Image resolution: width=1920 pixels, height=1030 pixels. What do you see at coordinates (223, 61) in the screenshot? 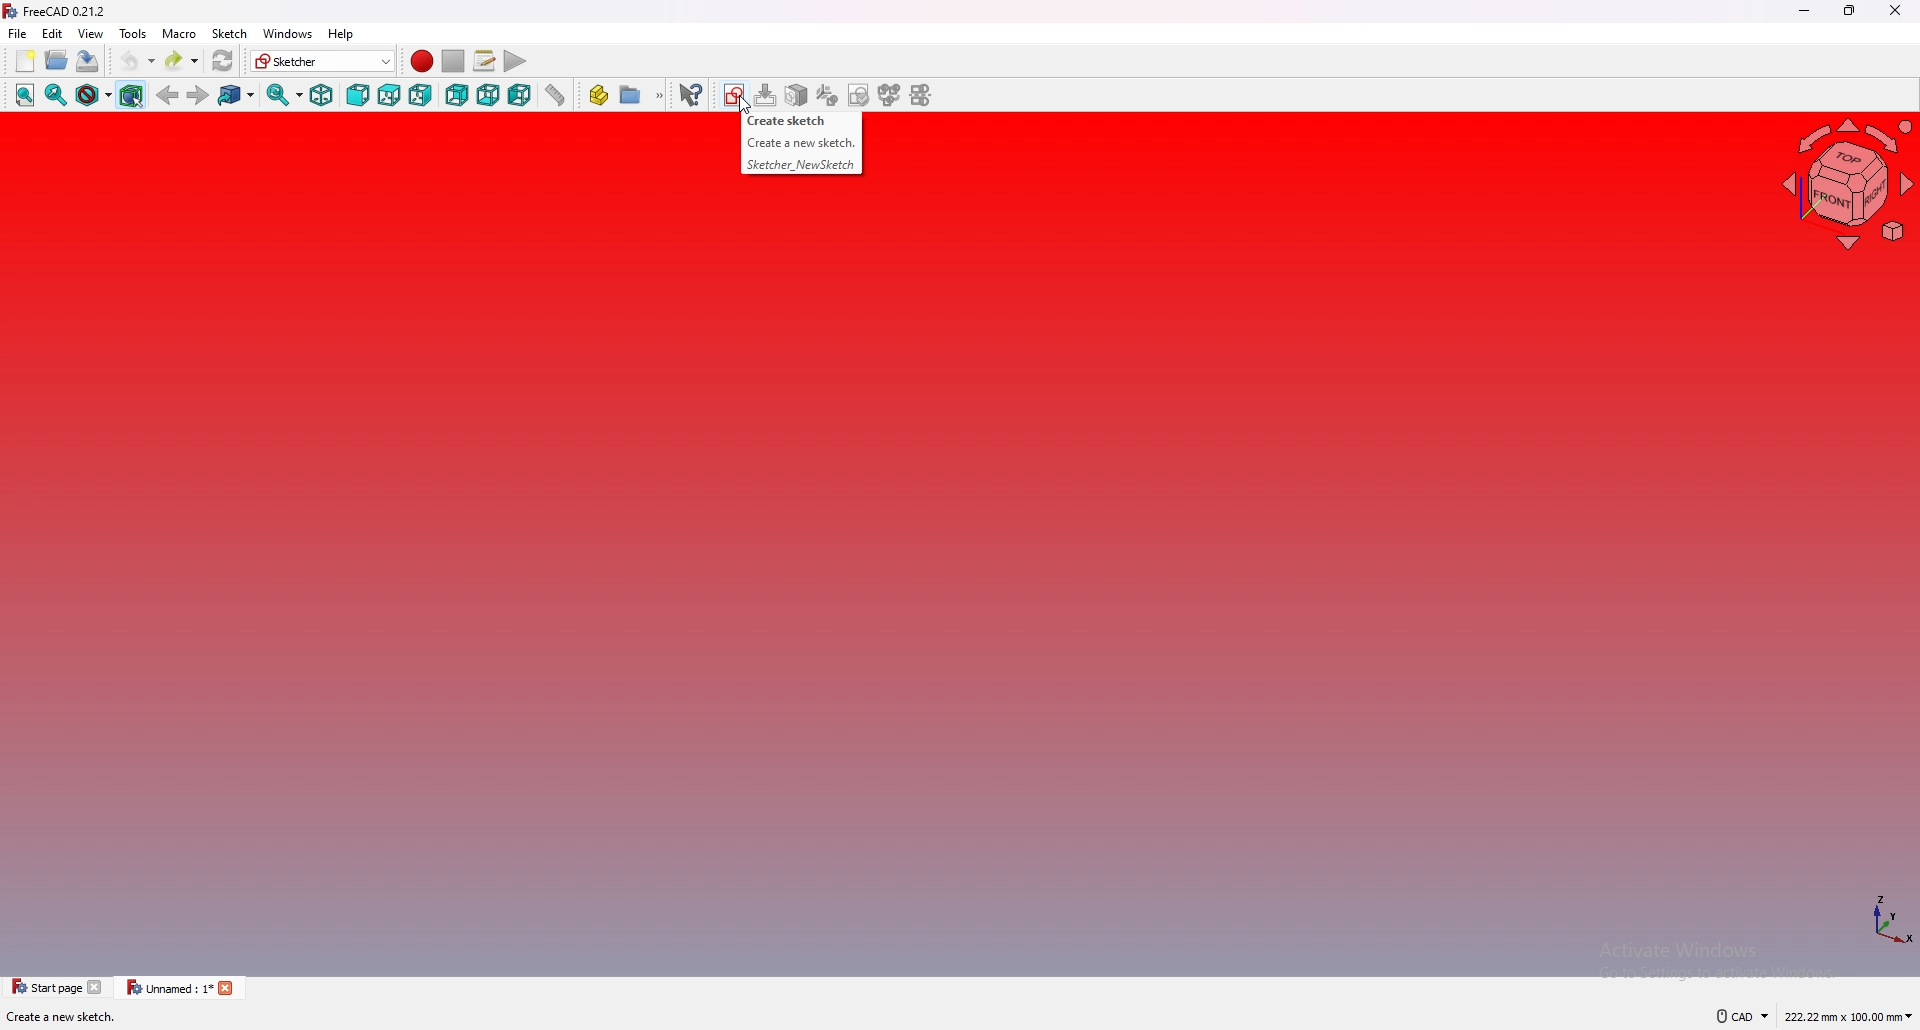
I see `refresh` at bounding box center [223, 61].